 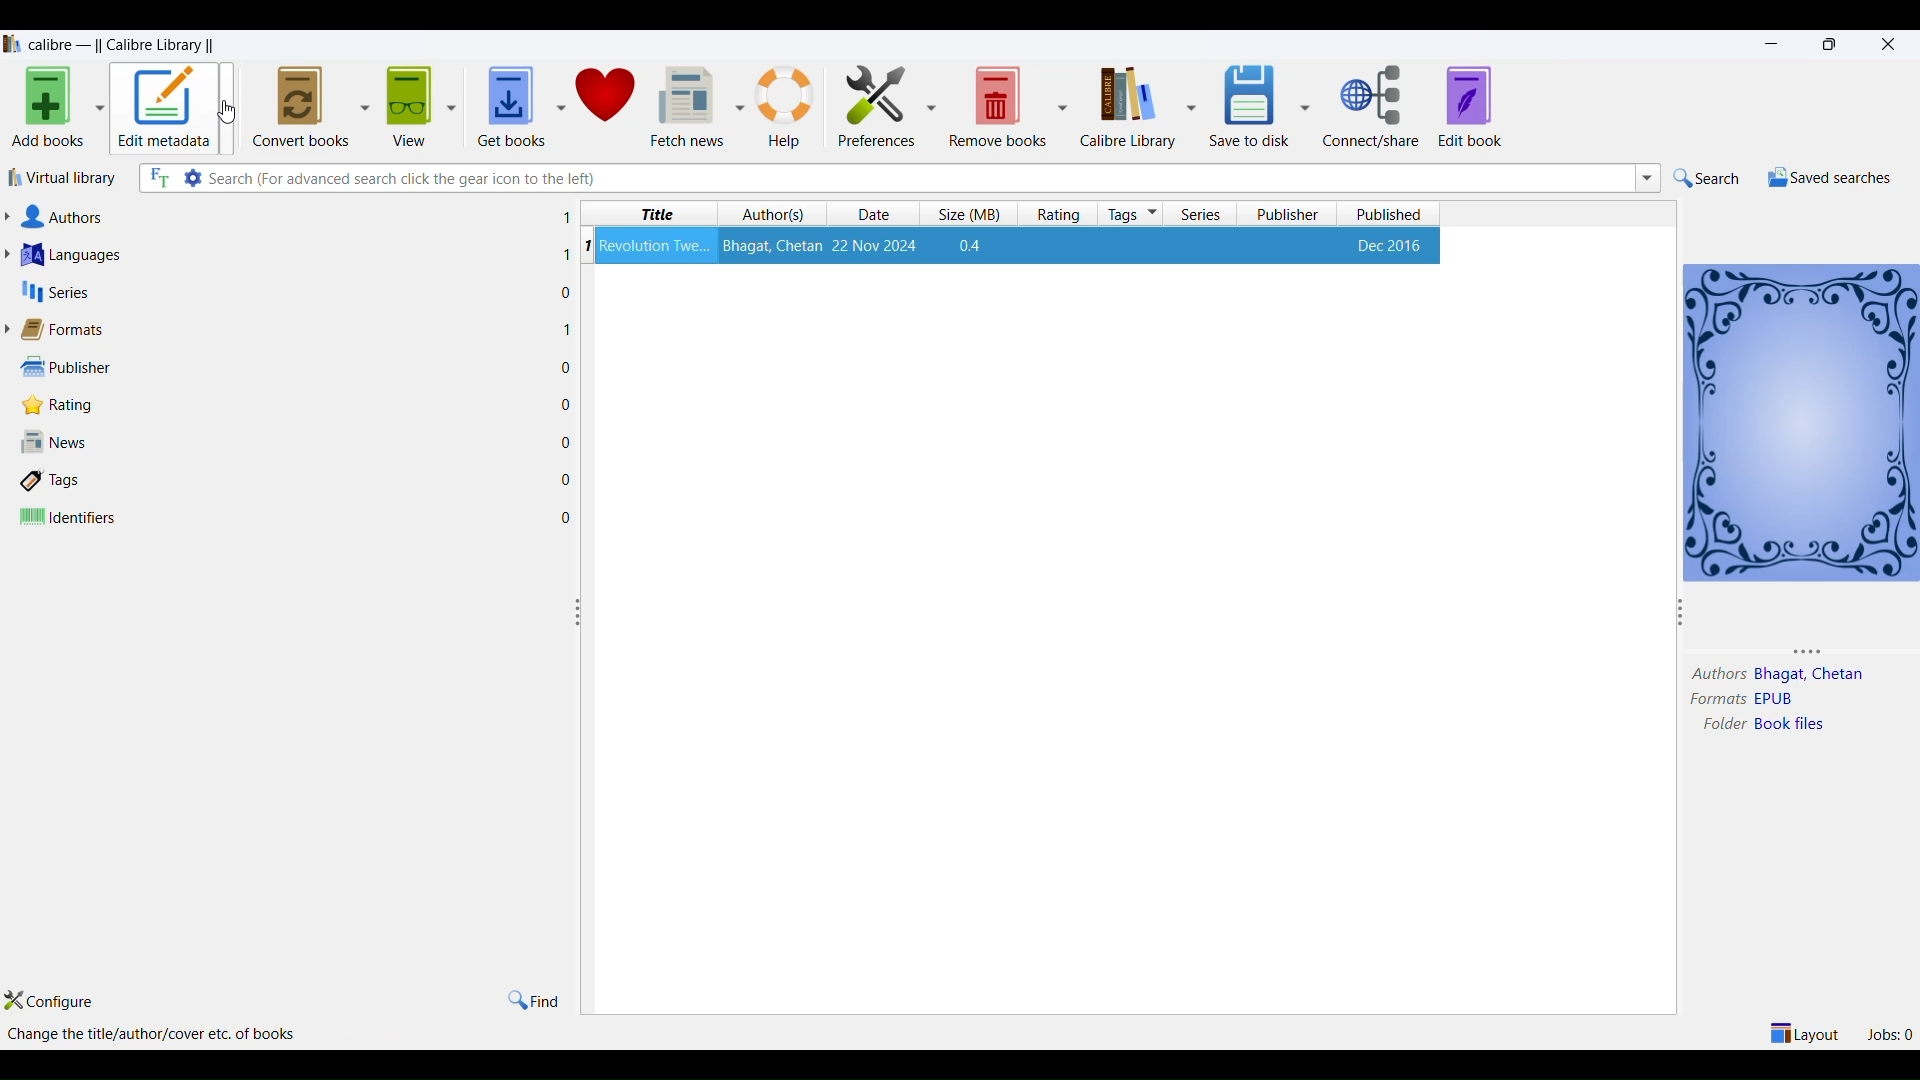 What do you see at coordinates (568, 292) in the screenshot?
I see `0` at bounding box center [568, 292].